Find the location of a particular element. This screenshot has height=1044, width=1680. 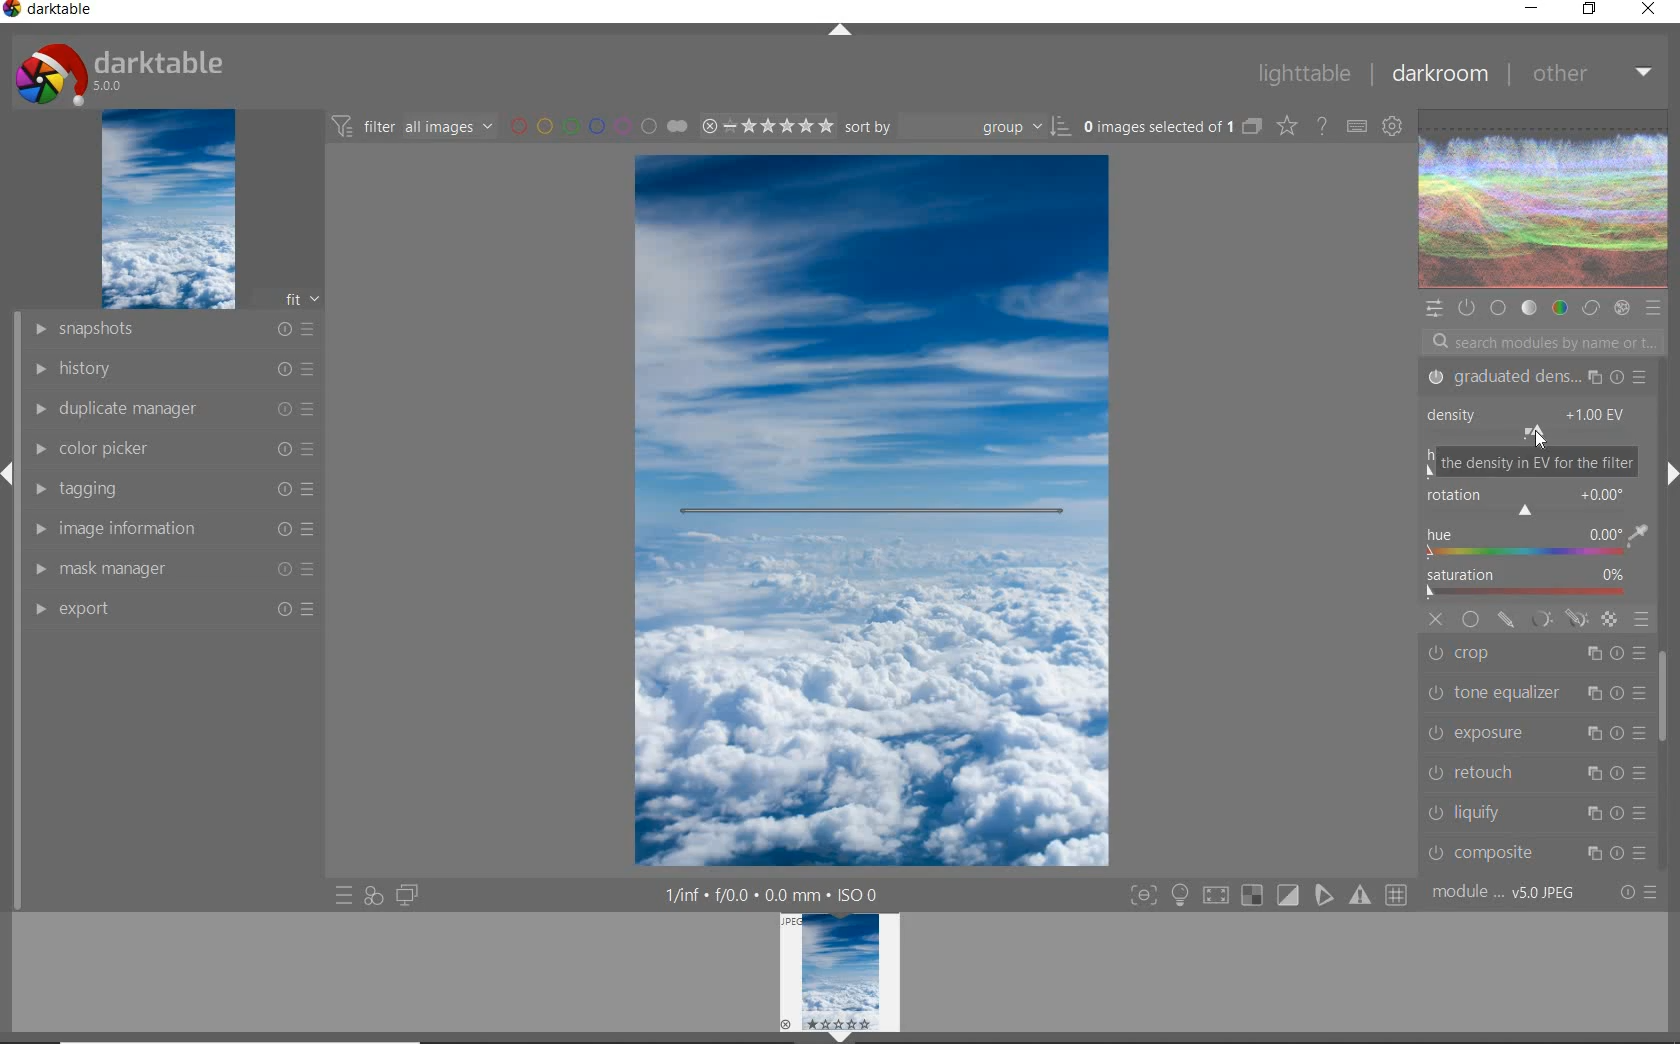

QUICK ACCESS TO PRESET is located at coordinates (343, 896).